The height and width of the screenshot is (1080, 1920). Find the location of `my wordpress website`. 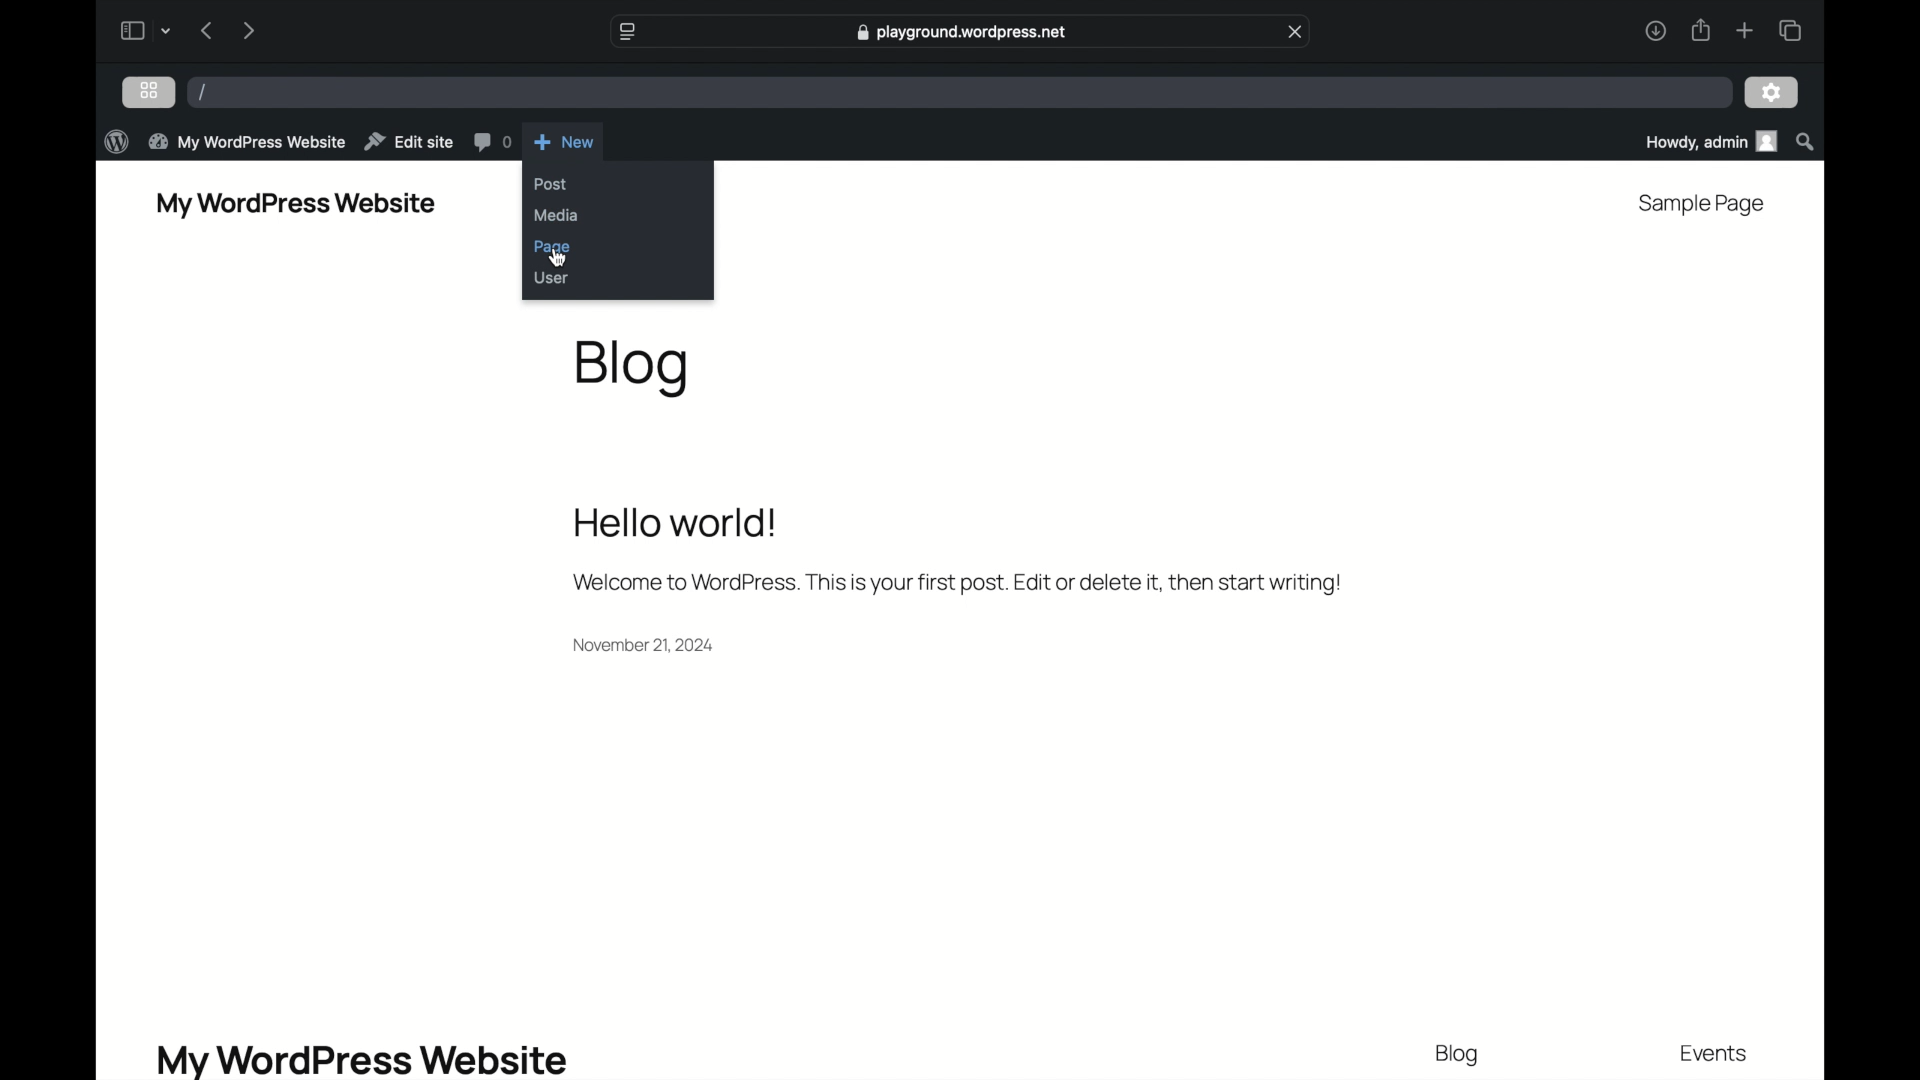

my wordpress website is located at coordinates (362, 1059).